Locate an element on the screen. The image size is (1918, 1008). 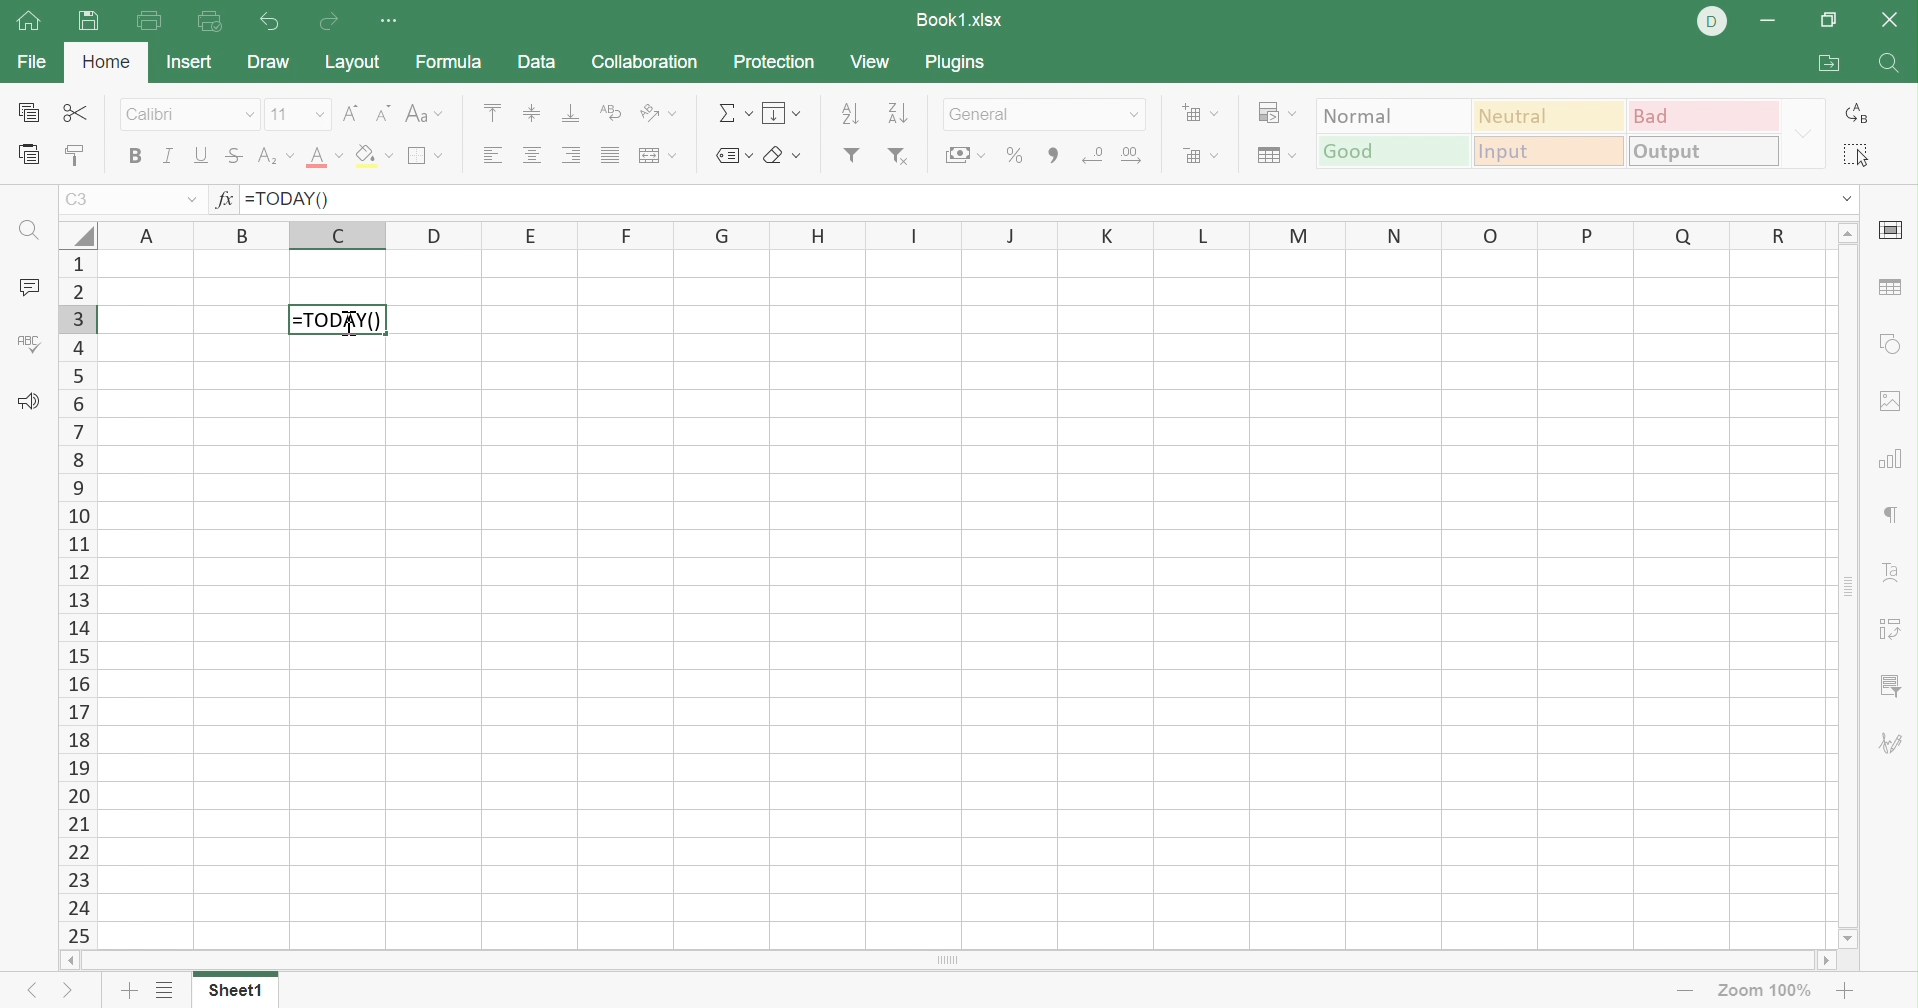
11 is located at coordinates (276, 114).